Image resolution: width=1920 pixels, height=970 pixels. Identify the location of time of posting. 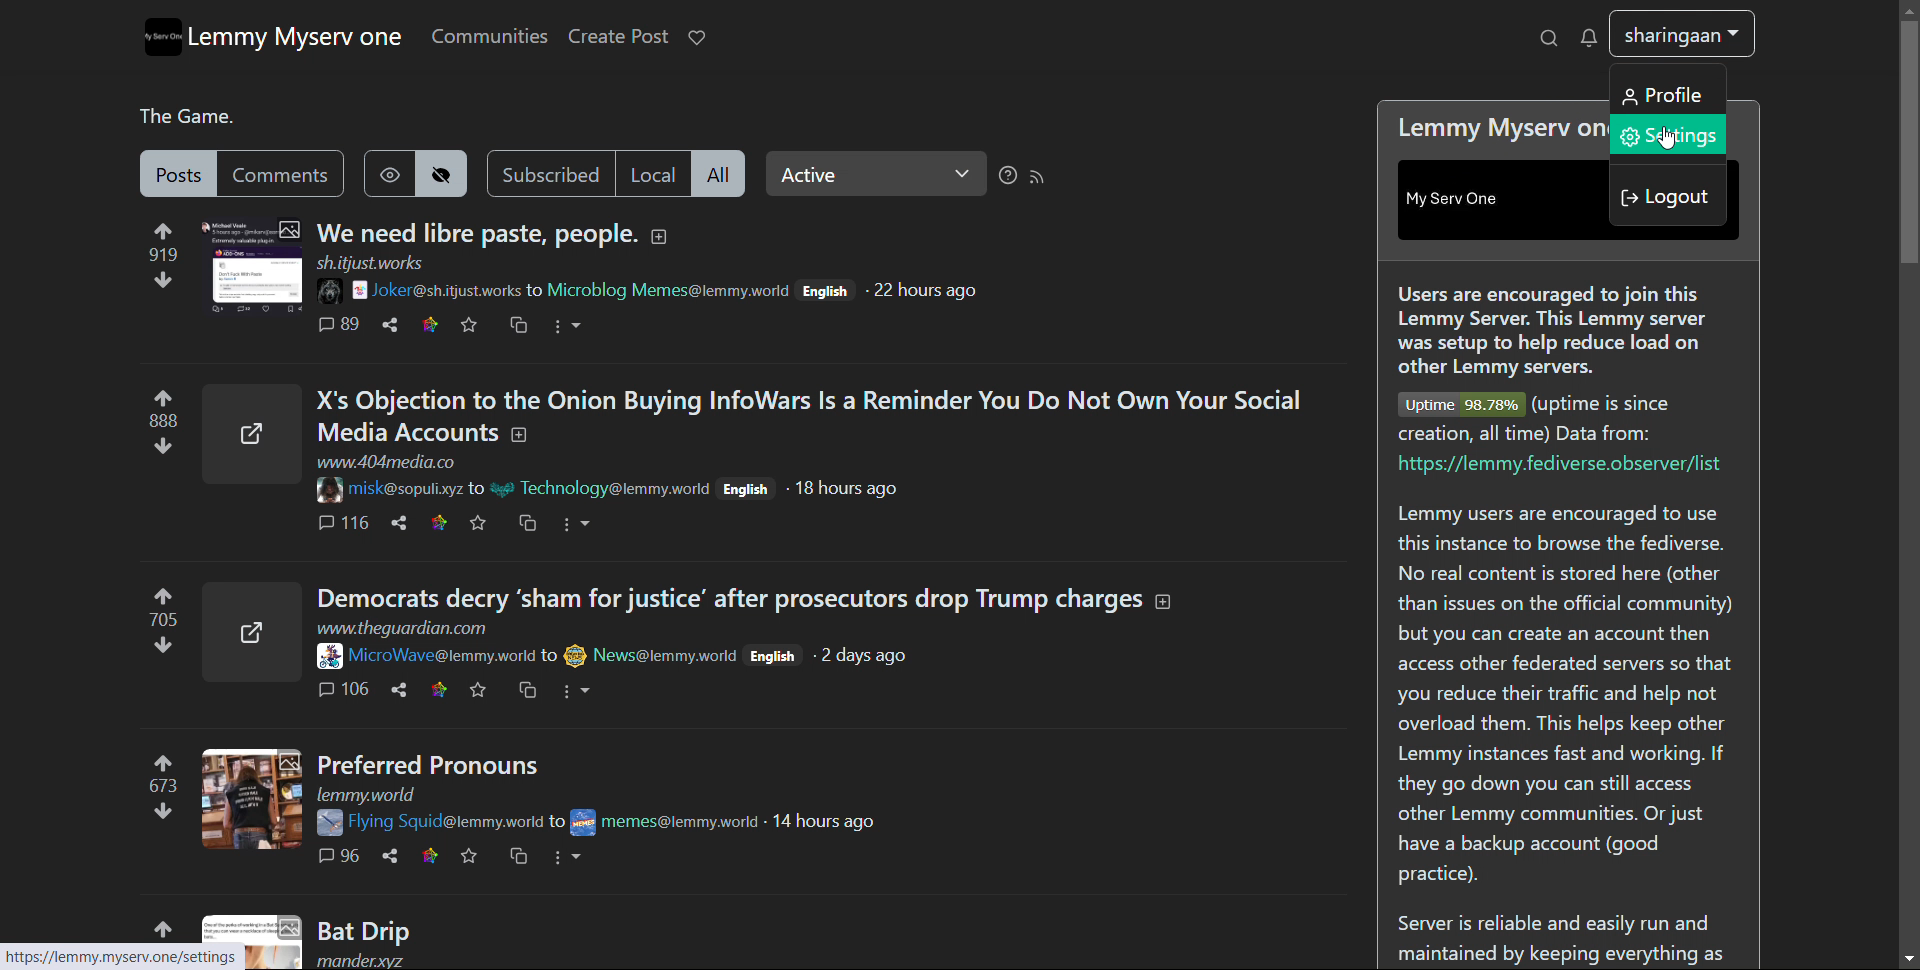
(836, 823).